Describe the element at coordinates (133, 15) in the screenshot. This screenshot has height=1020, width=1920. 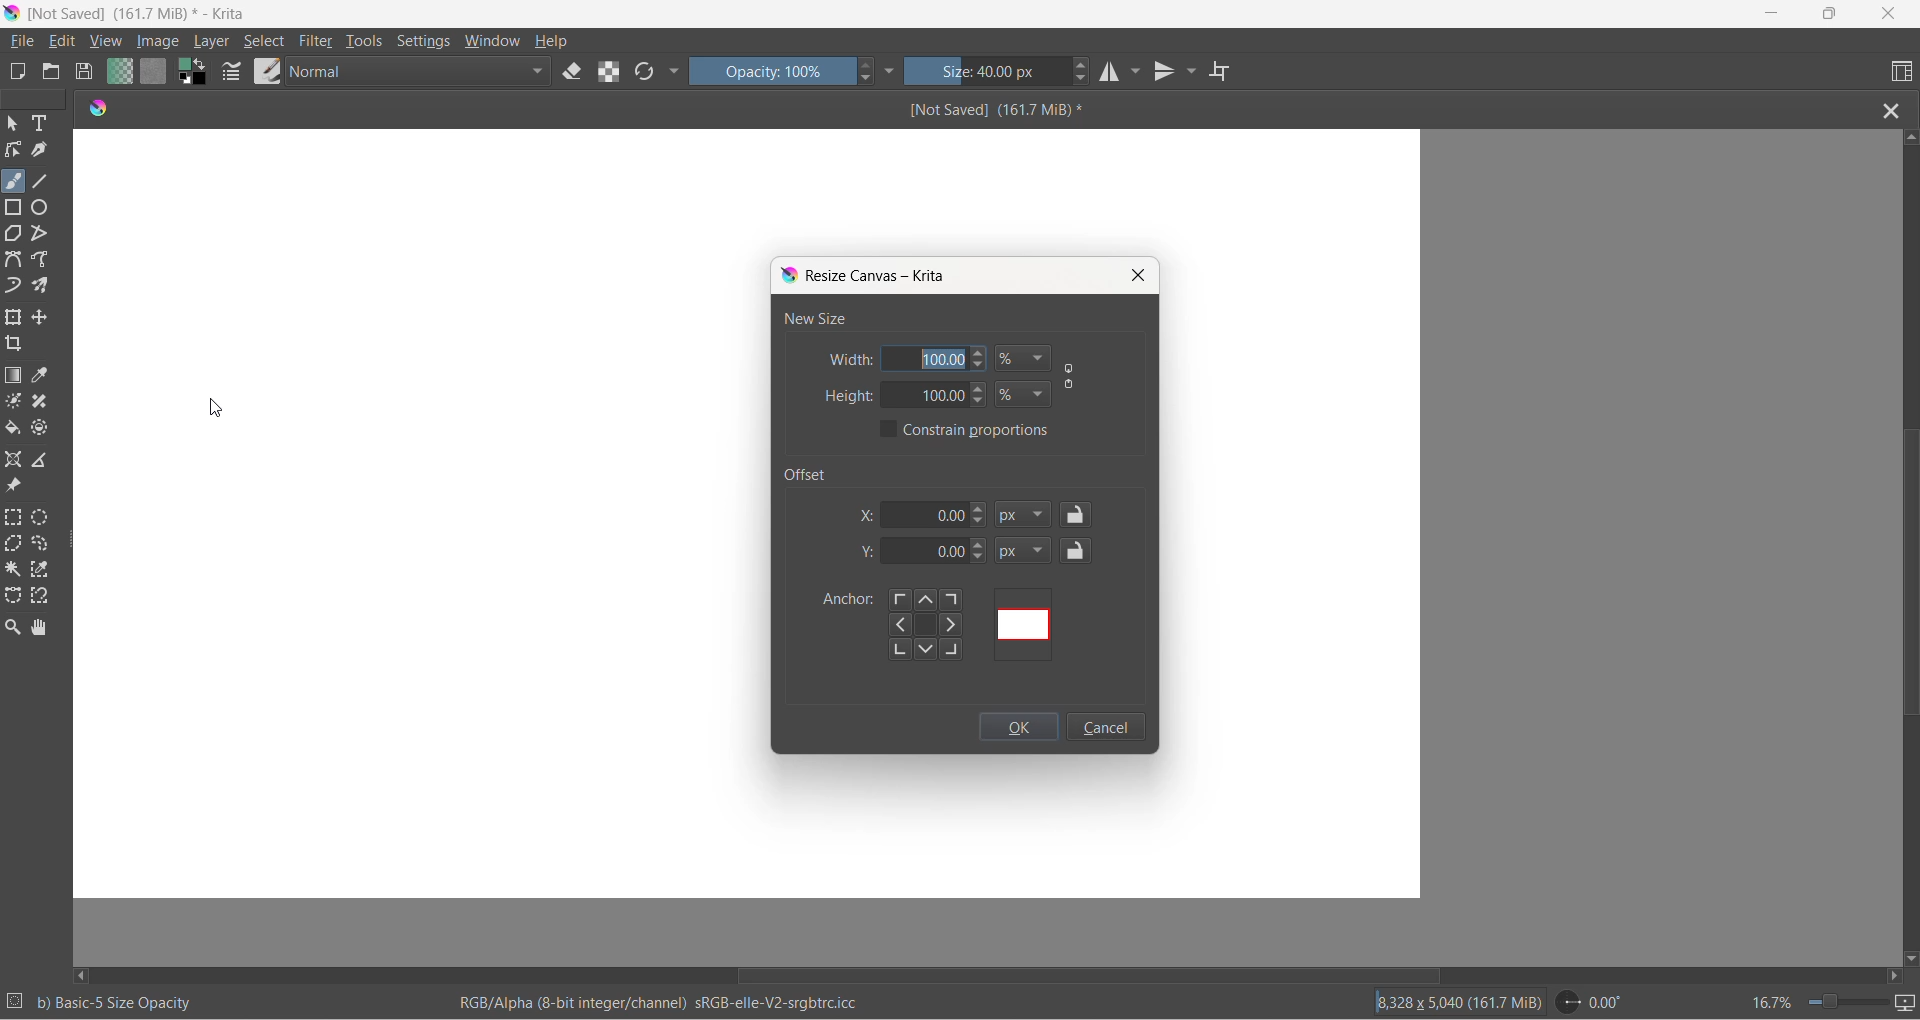
I see `File name and size` at that location.